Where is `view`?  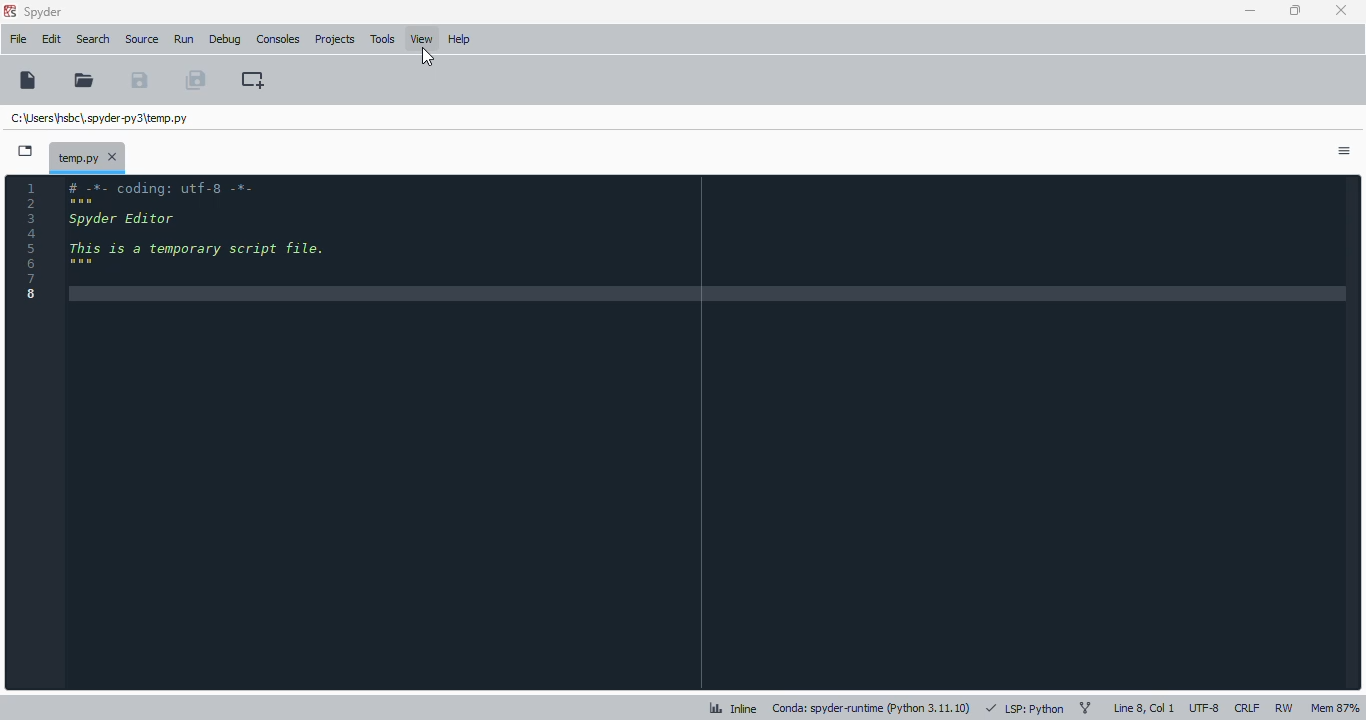 view is located at coordinates (420, 39).